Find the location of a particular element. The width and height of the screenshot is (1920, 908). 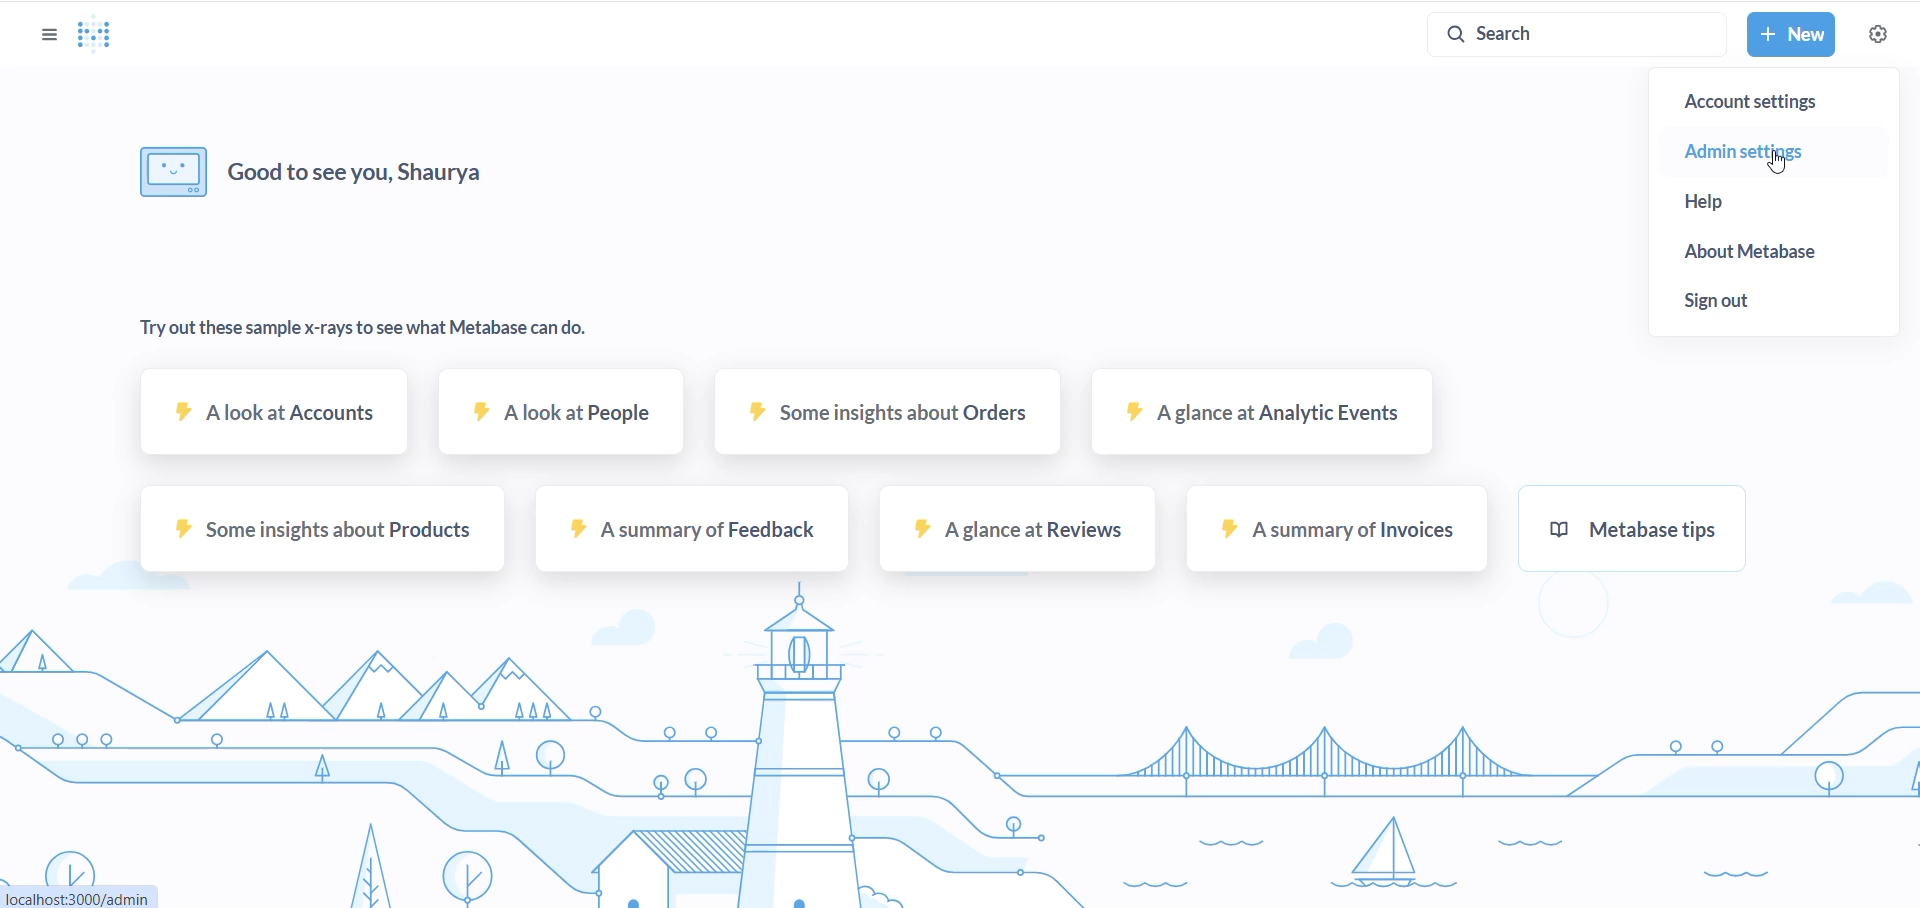

search button is located at coordinates (1571, 34).